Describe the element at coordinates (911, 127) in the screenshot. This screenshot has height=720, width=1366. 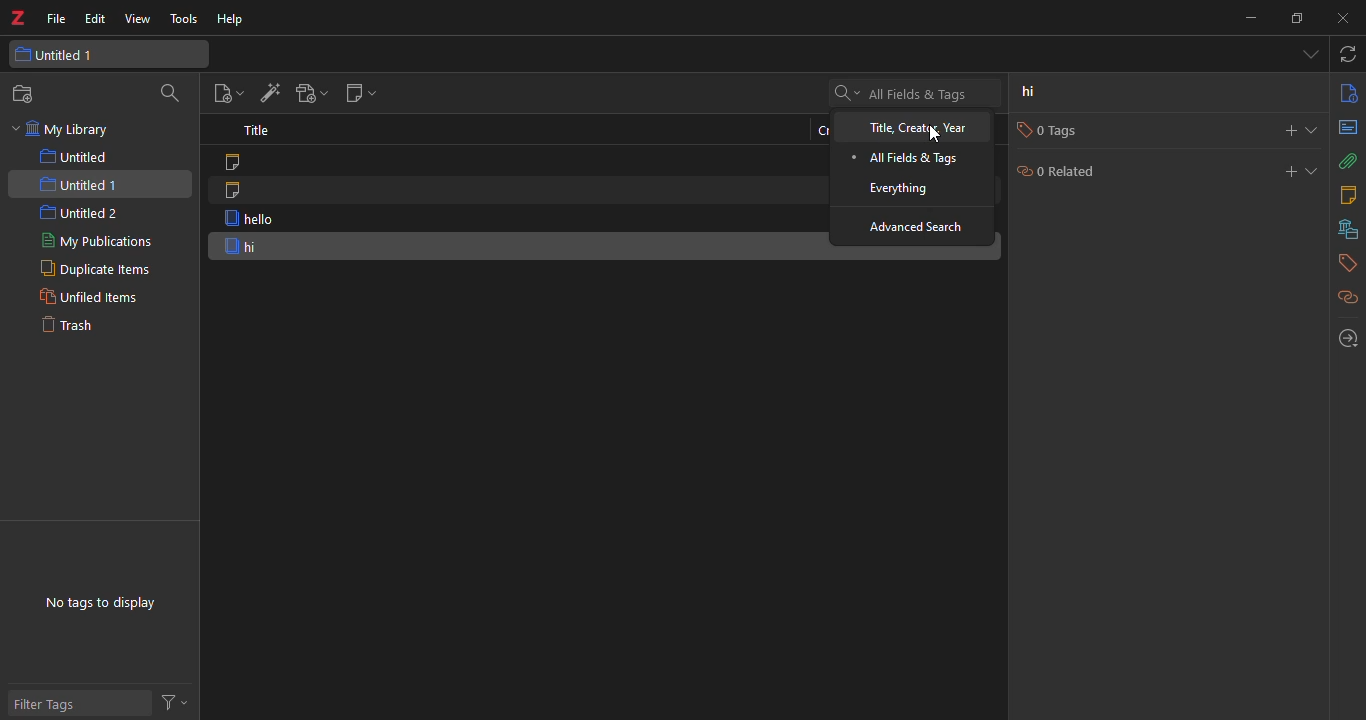
I see `title, creator, year` at that location.